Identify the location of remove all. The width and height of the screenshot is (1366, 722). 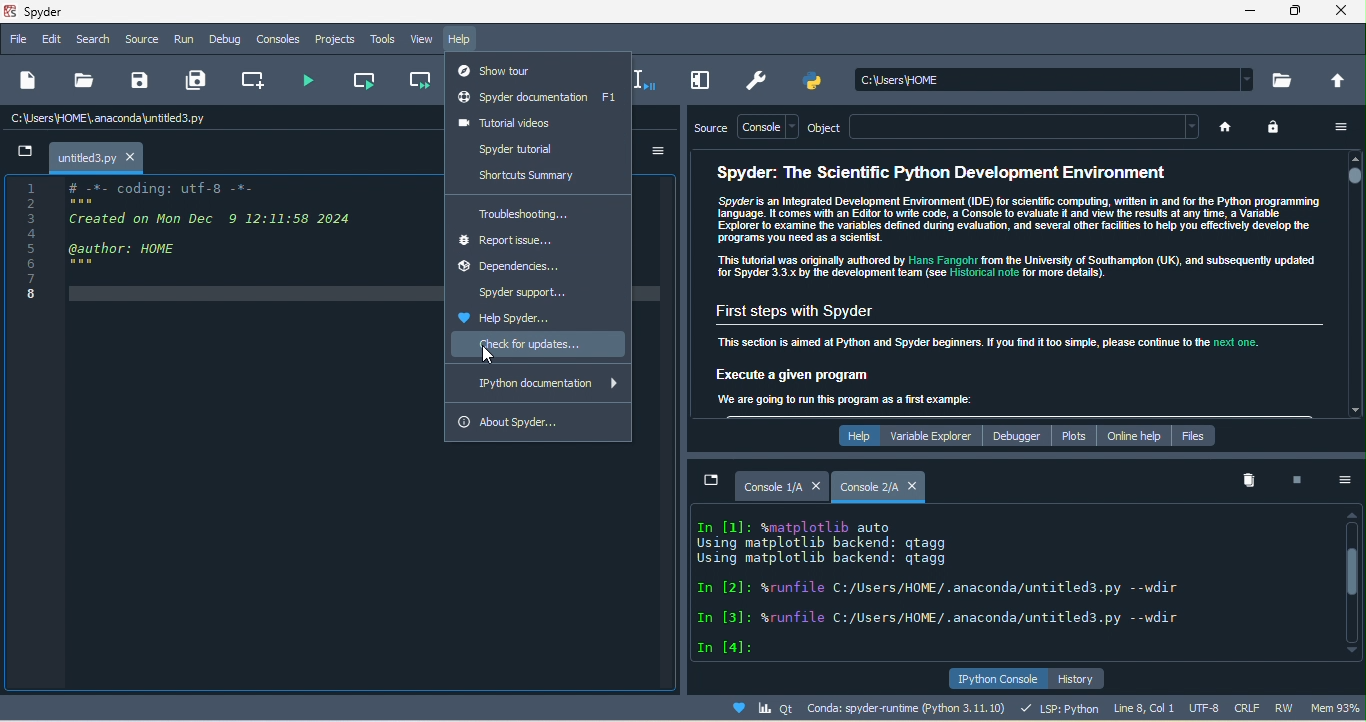
(1247, 481).